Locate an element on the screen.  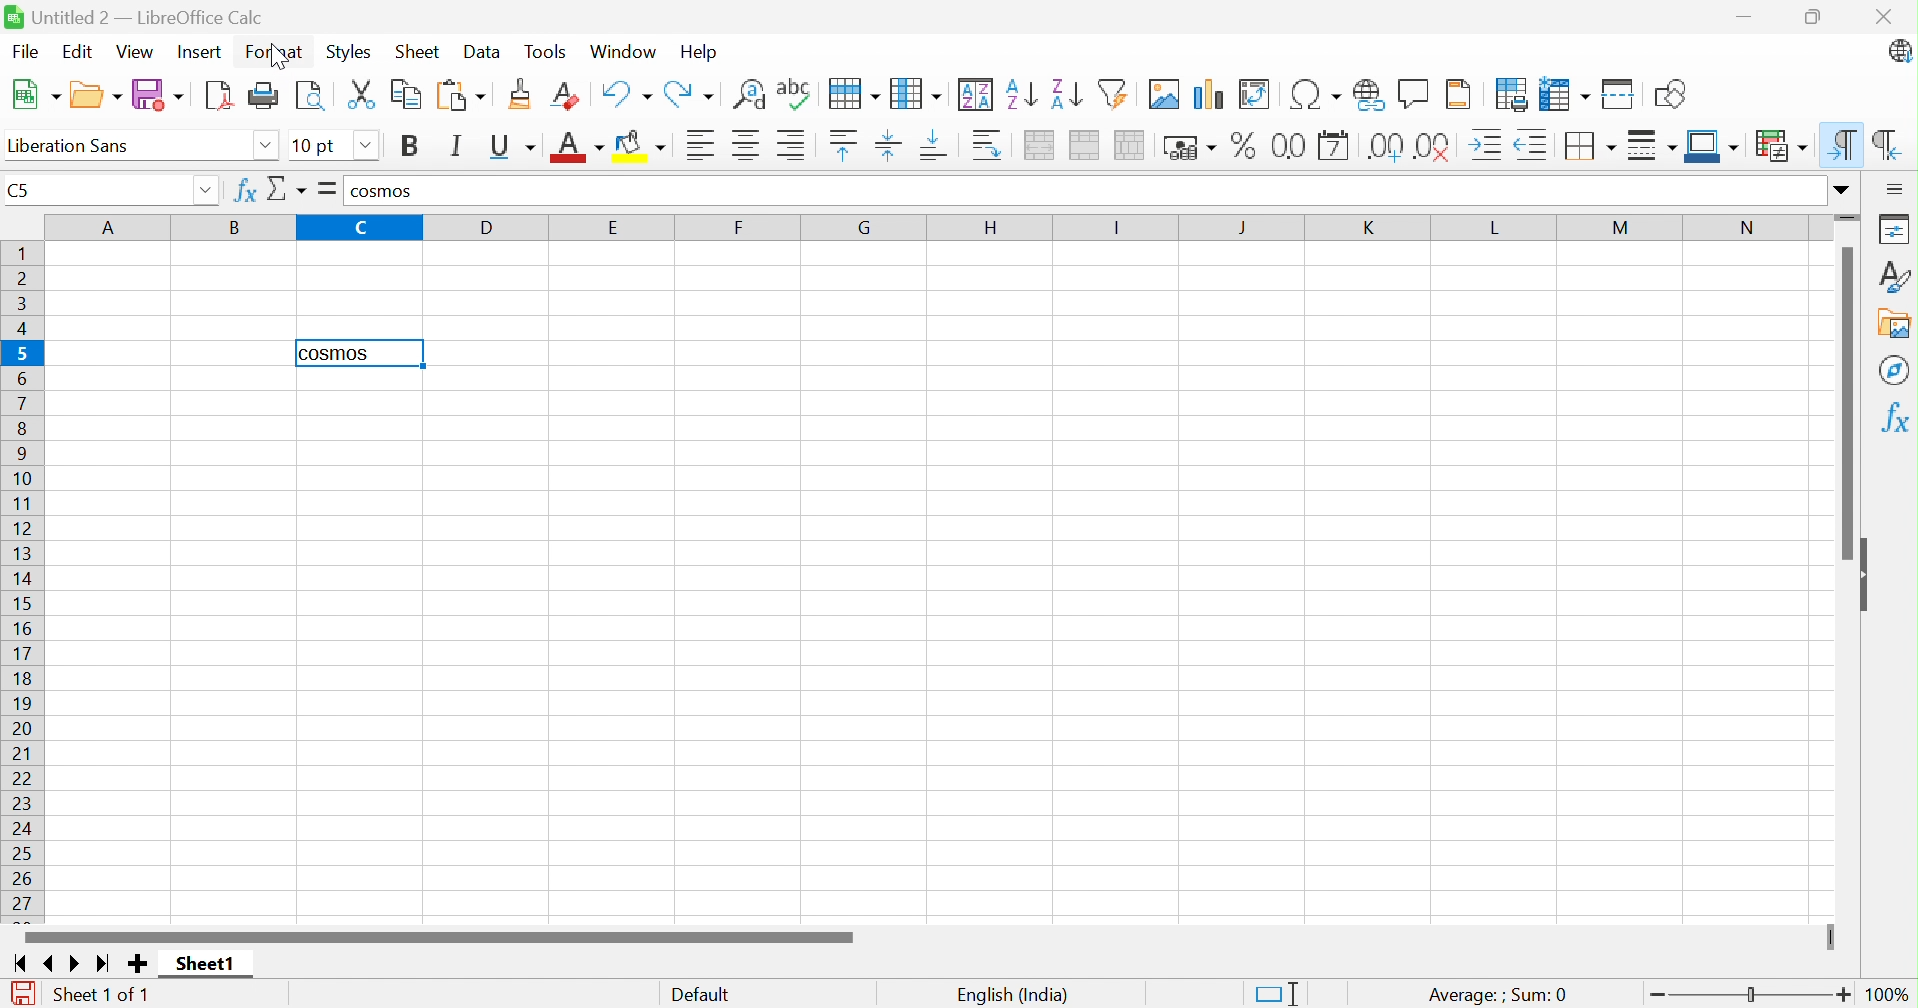
Save is located at coordinates (157, 94).